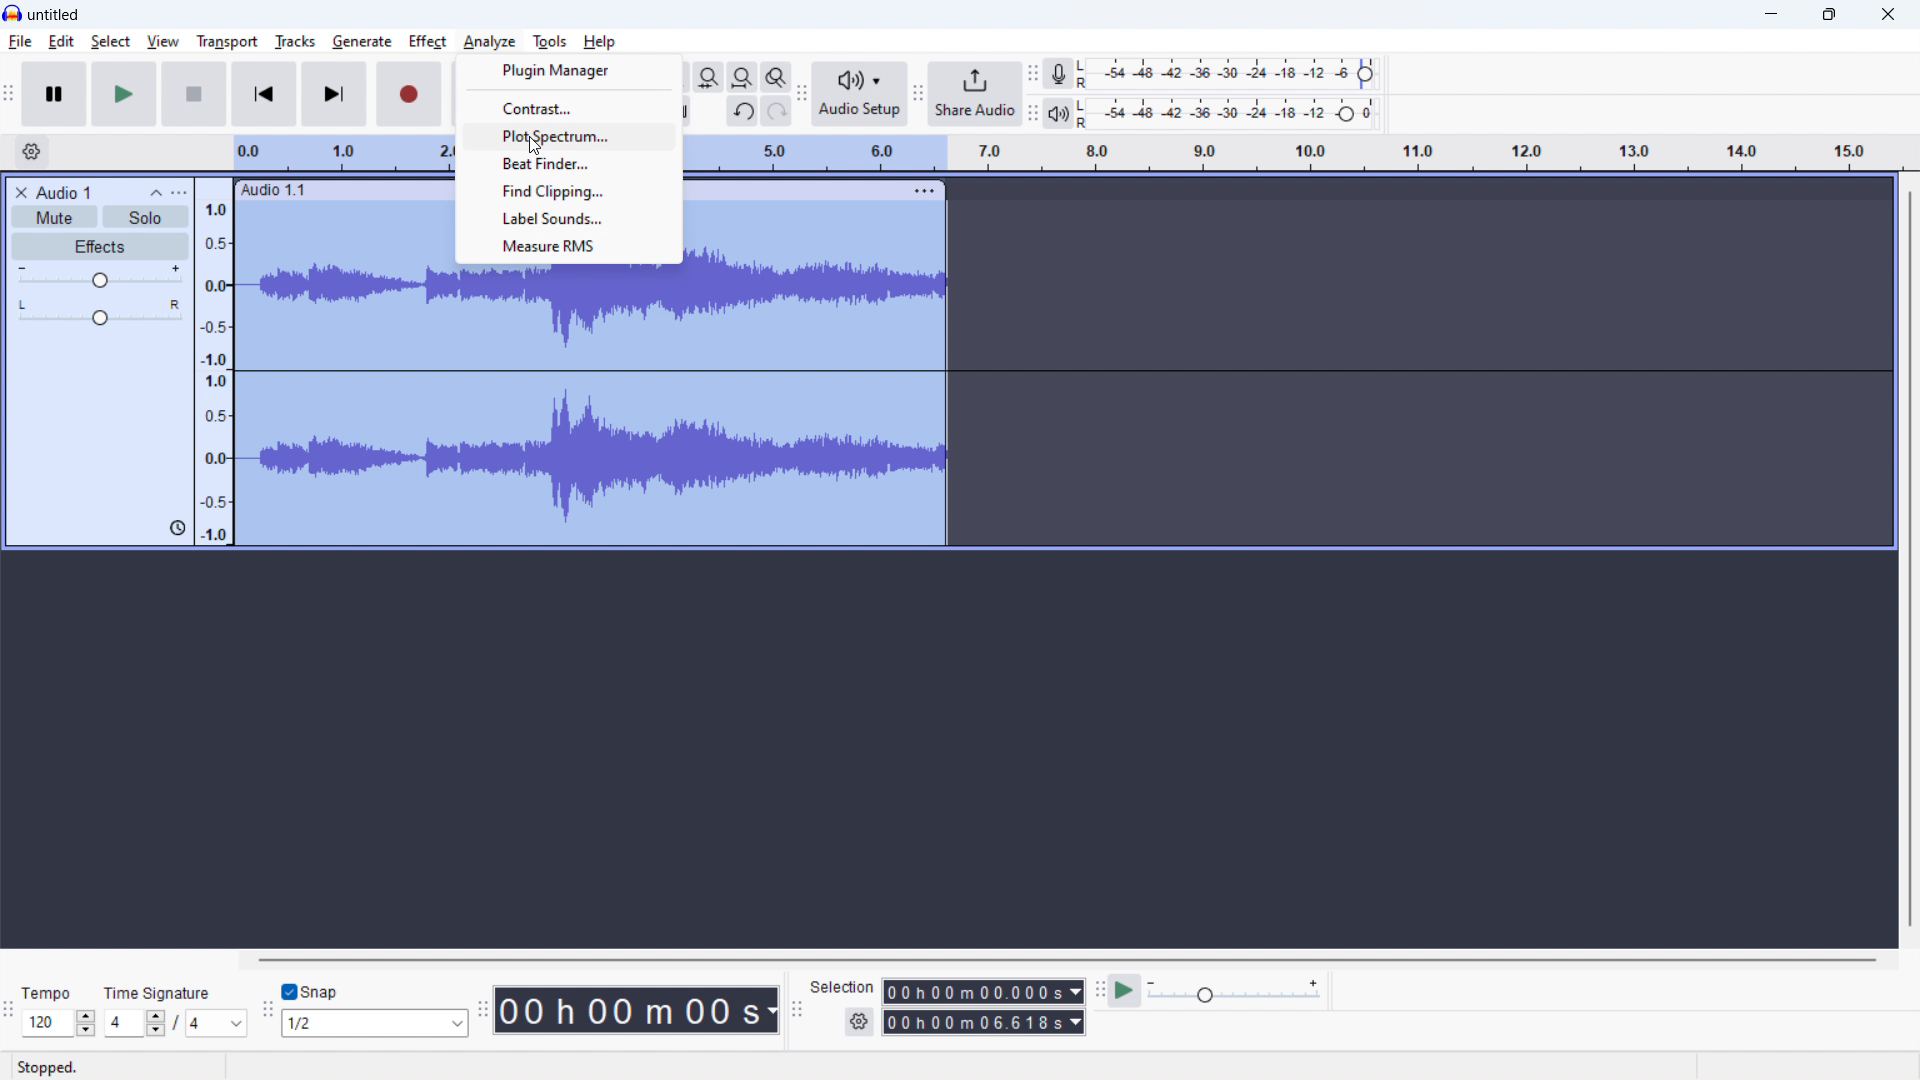  Describe the element at coordinates (295, 40) in the screenshot. I see `tracks` at that location.